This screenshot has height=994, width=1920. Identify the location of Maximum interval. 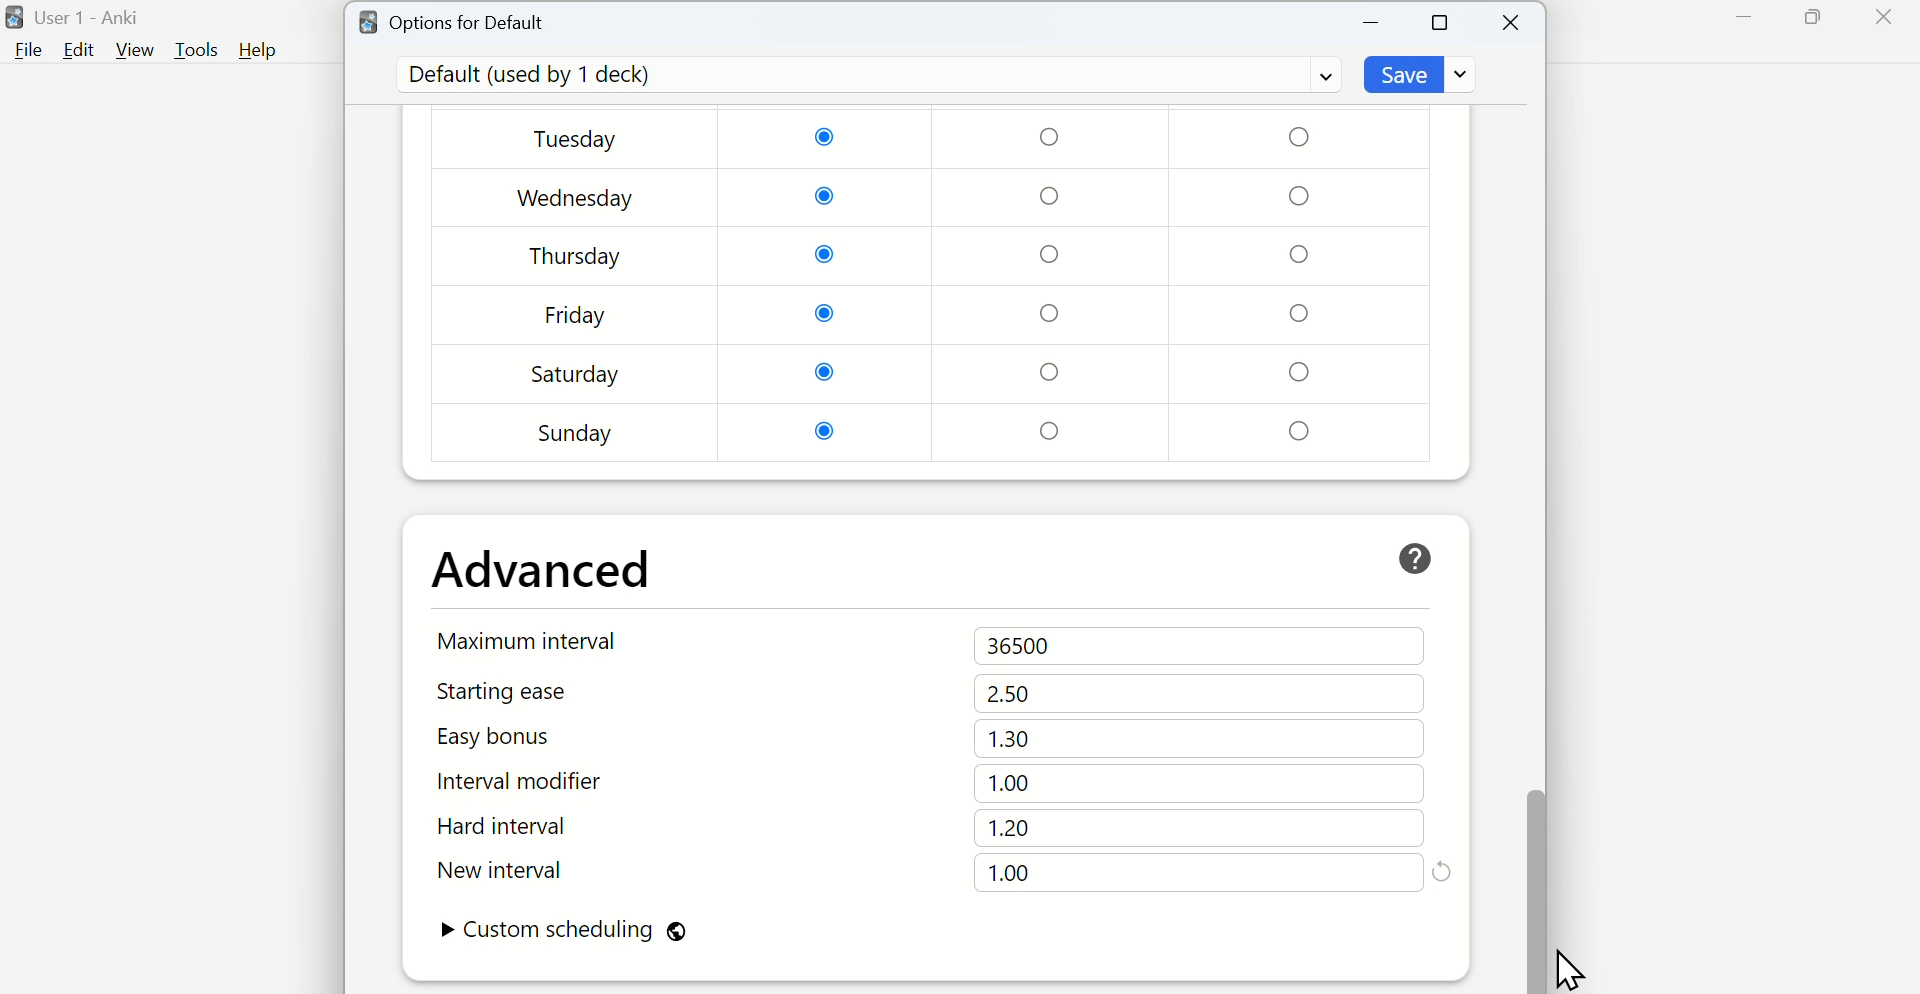
(532, 640).